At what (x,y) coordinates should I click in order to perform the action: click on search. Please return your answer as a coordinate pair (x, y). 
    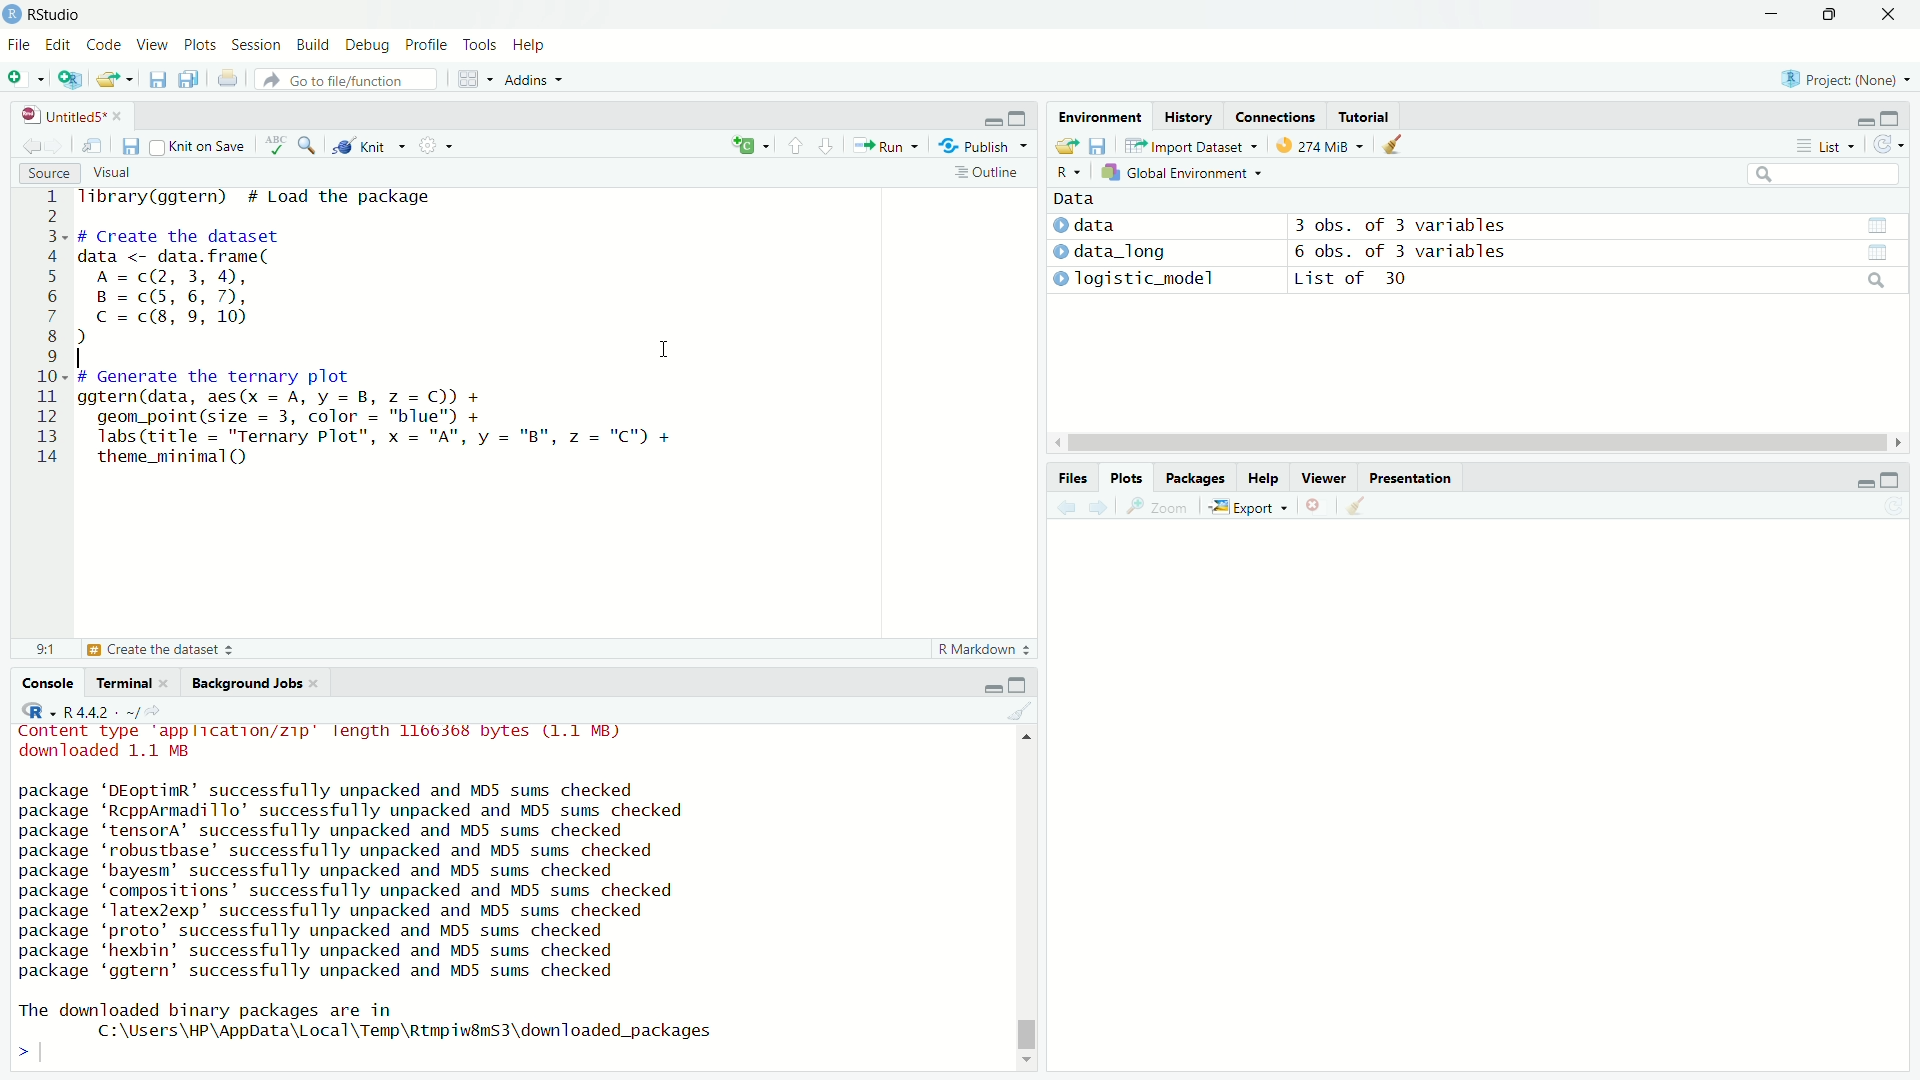
    Looking at the image, I should click on (311, 145).